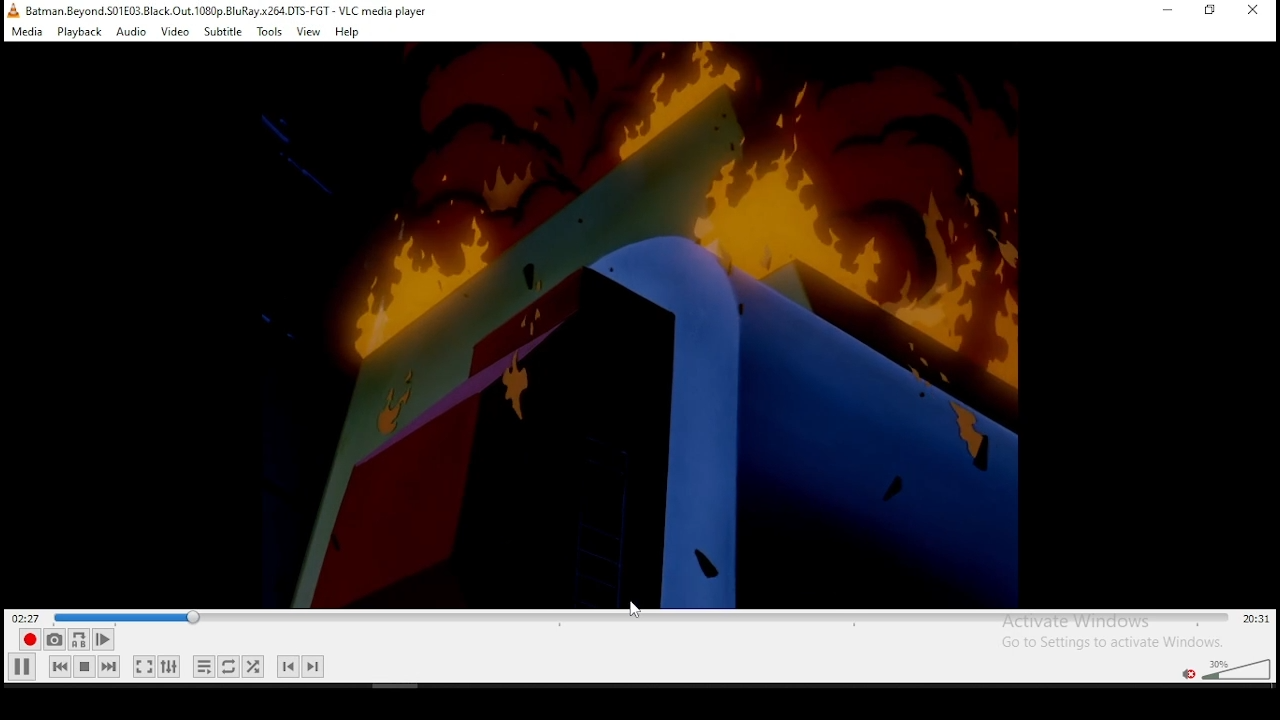 The image size is (1280, 720). What do you see at coordinates (100, 640) in the screenshot?
I see `frame by frame` at bounding box center [100, 640].